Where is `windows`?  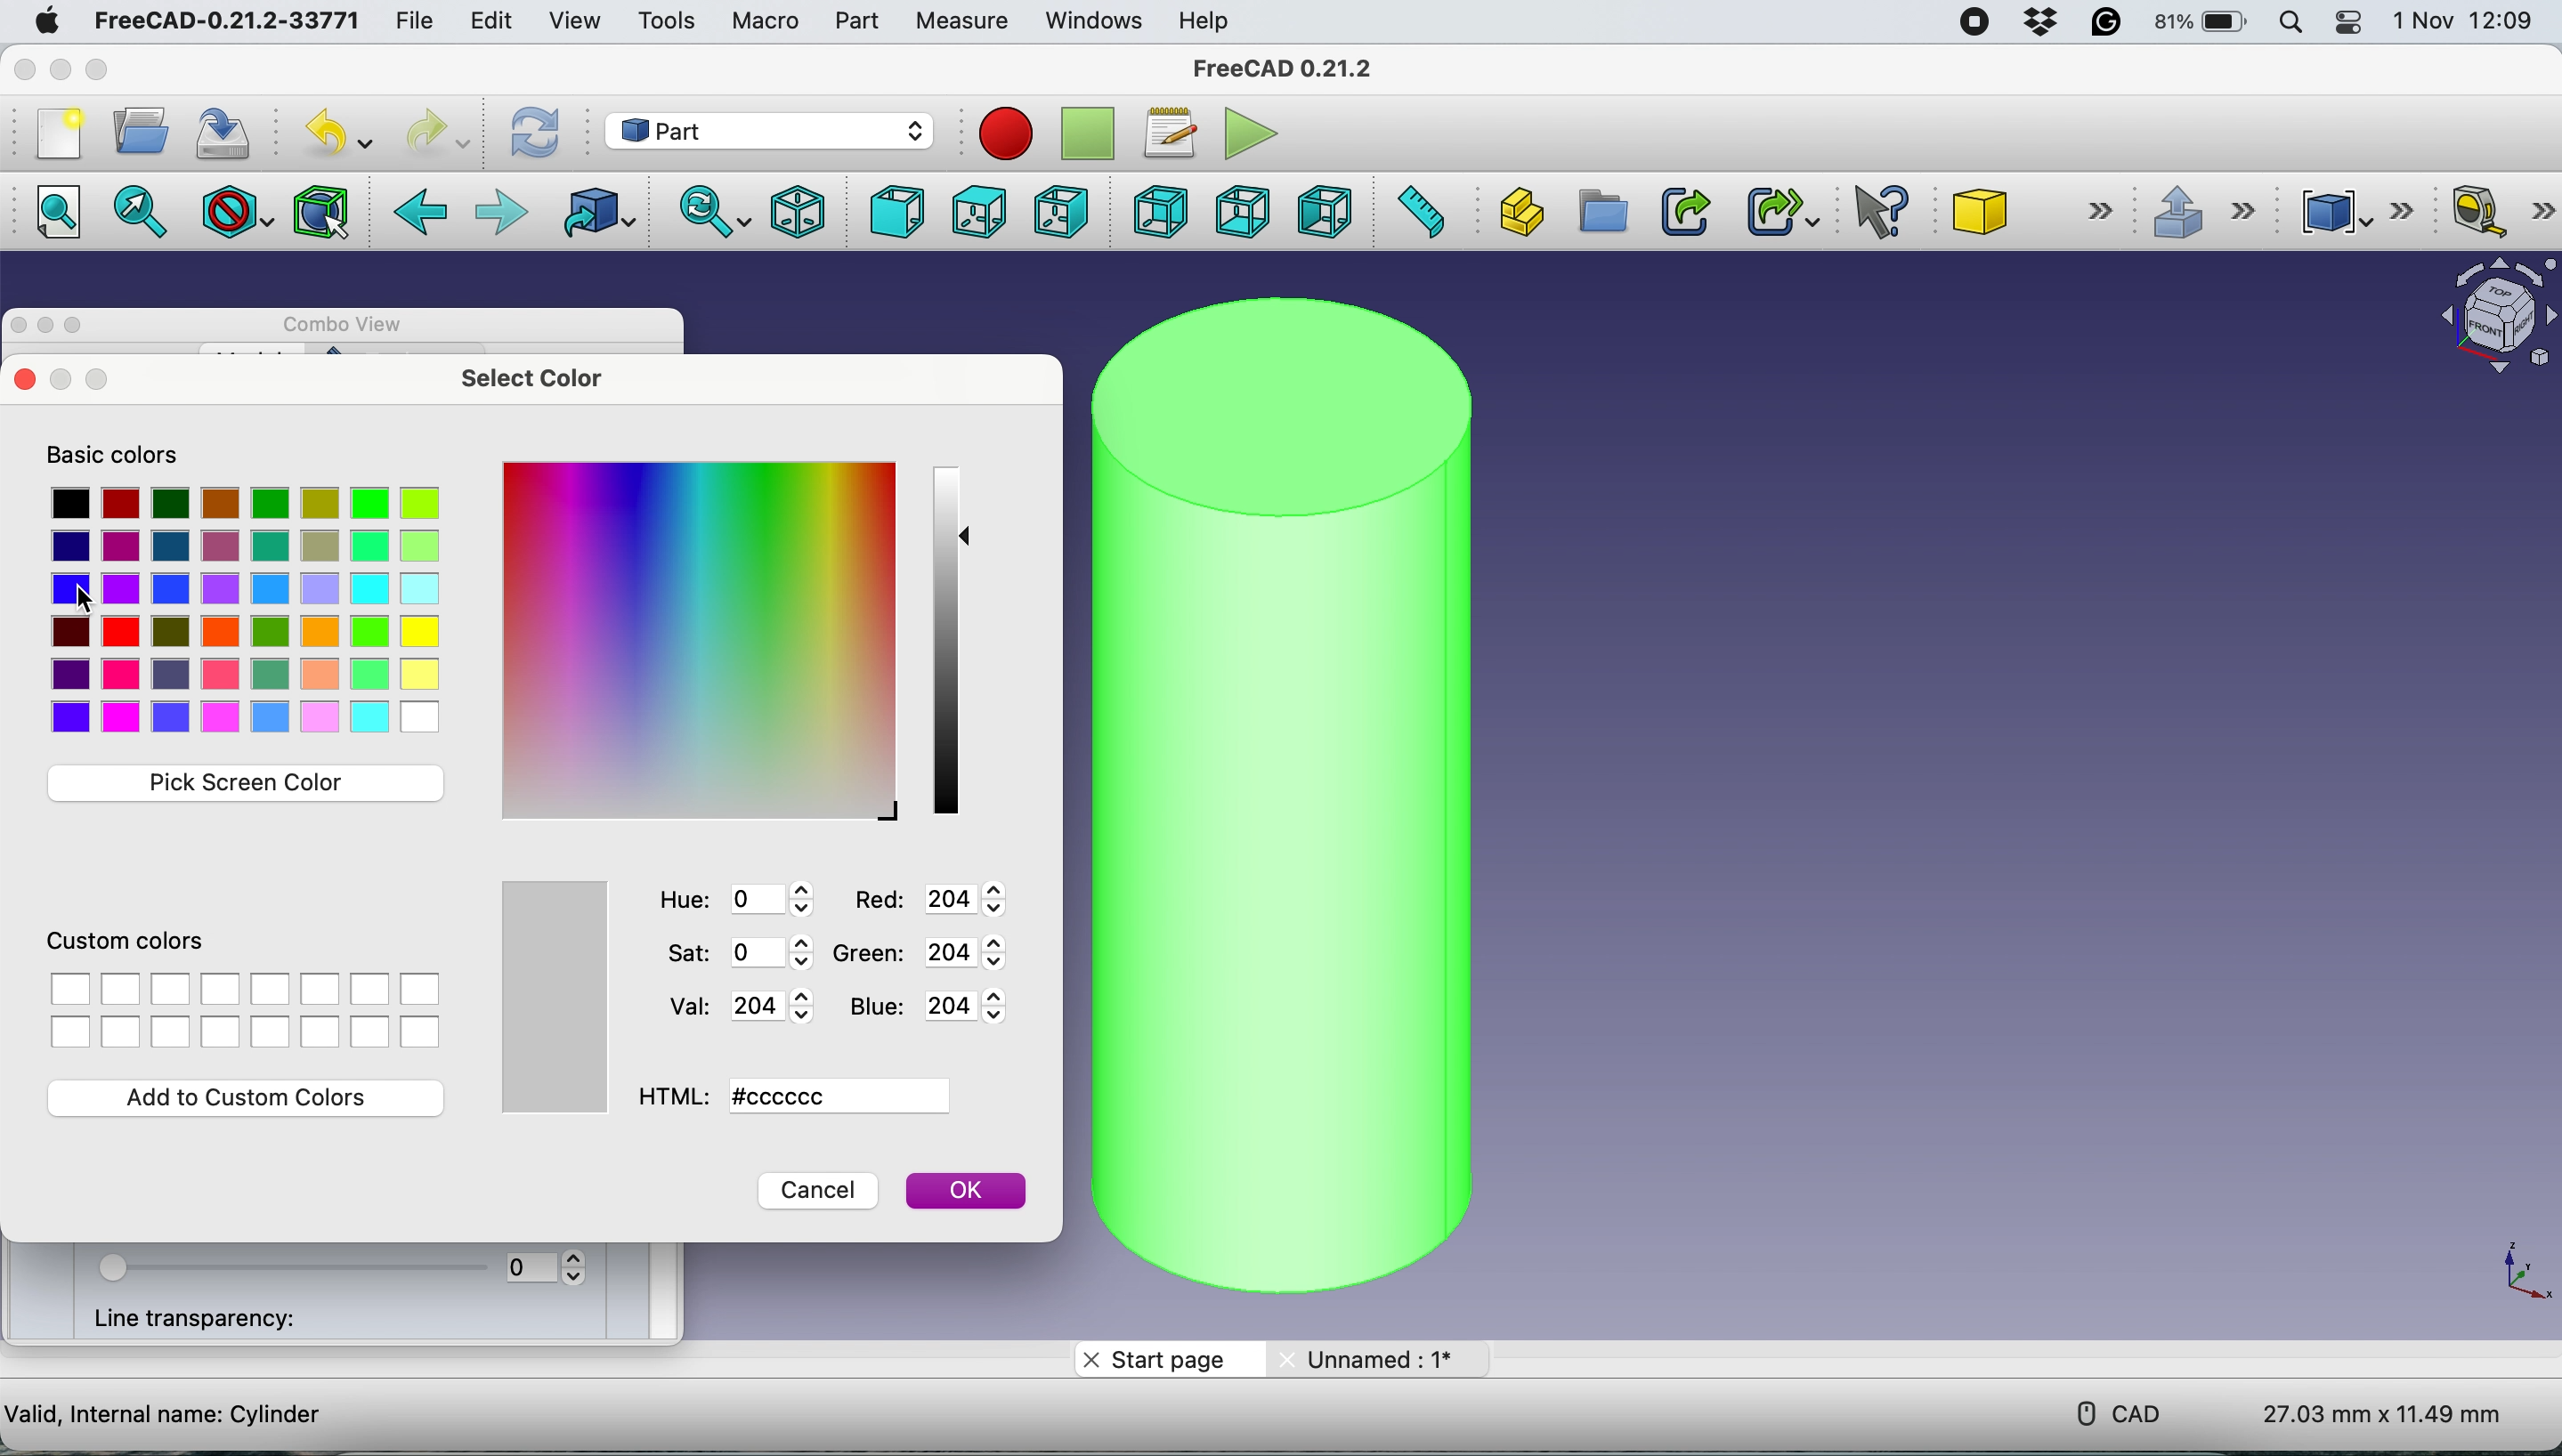
windows is located at coordinates (1097, 24).